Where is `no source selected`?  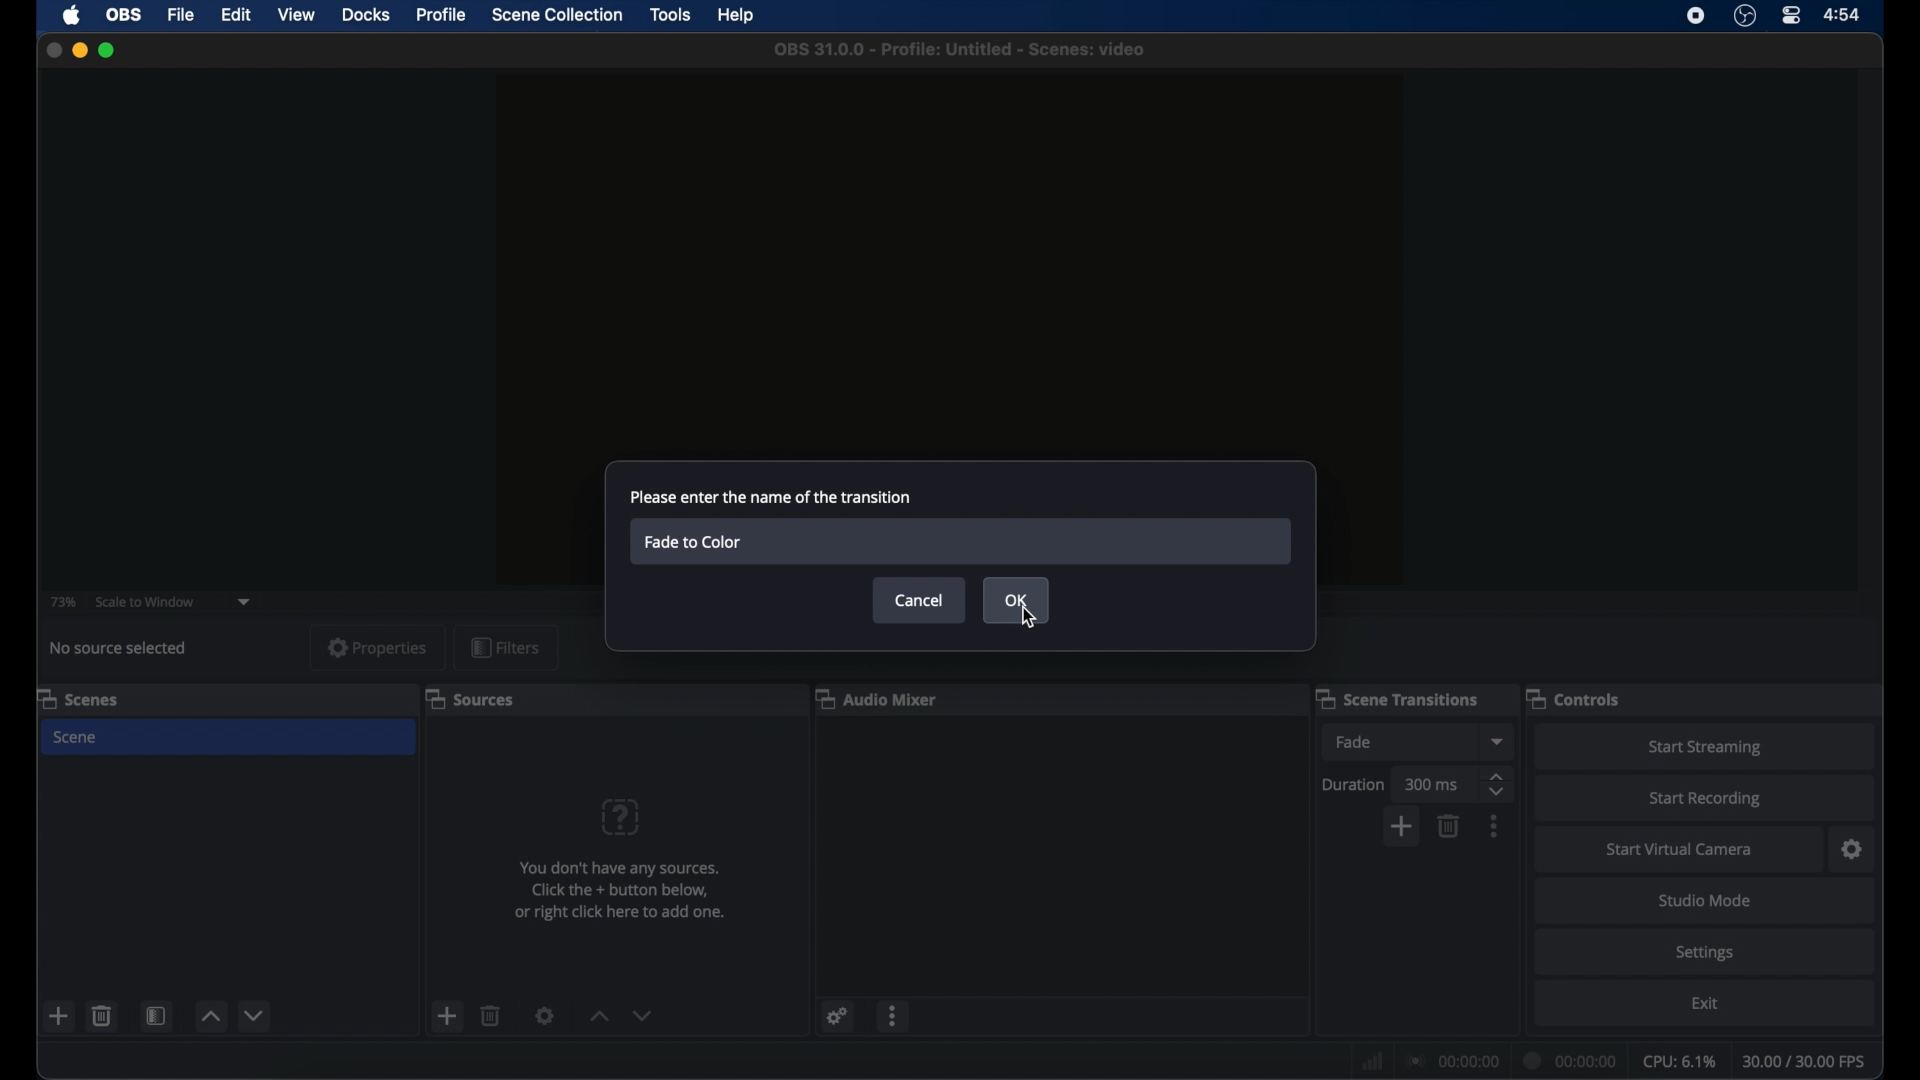 no source selected is located at coordinates (118, 648).